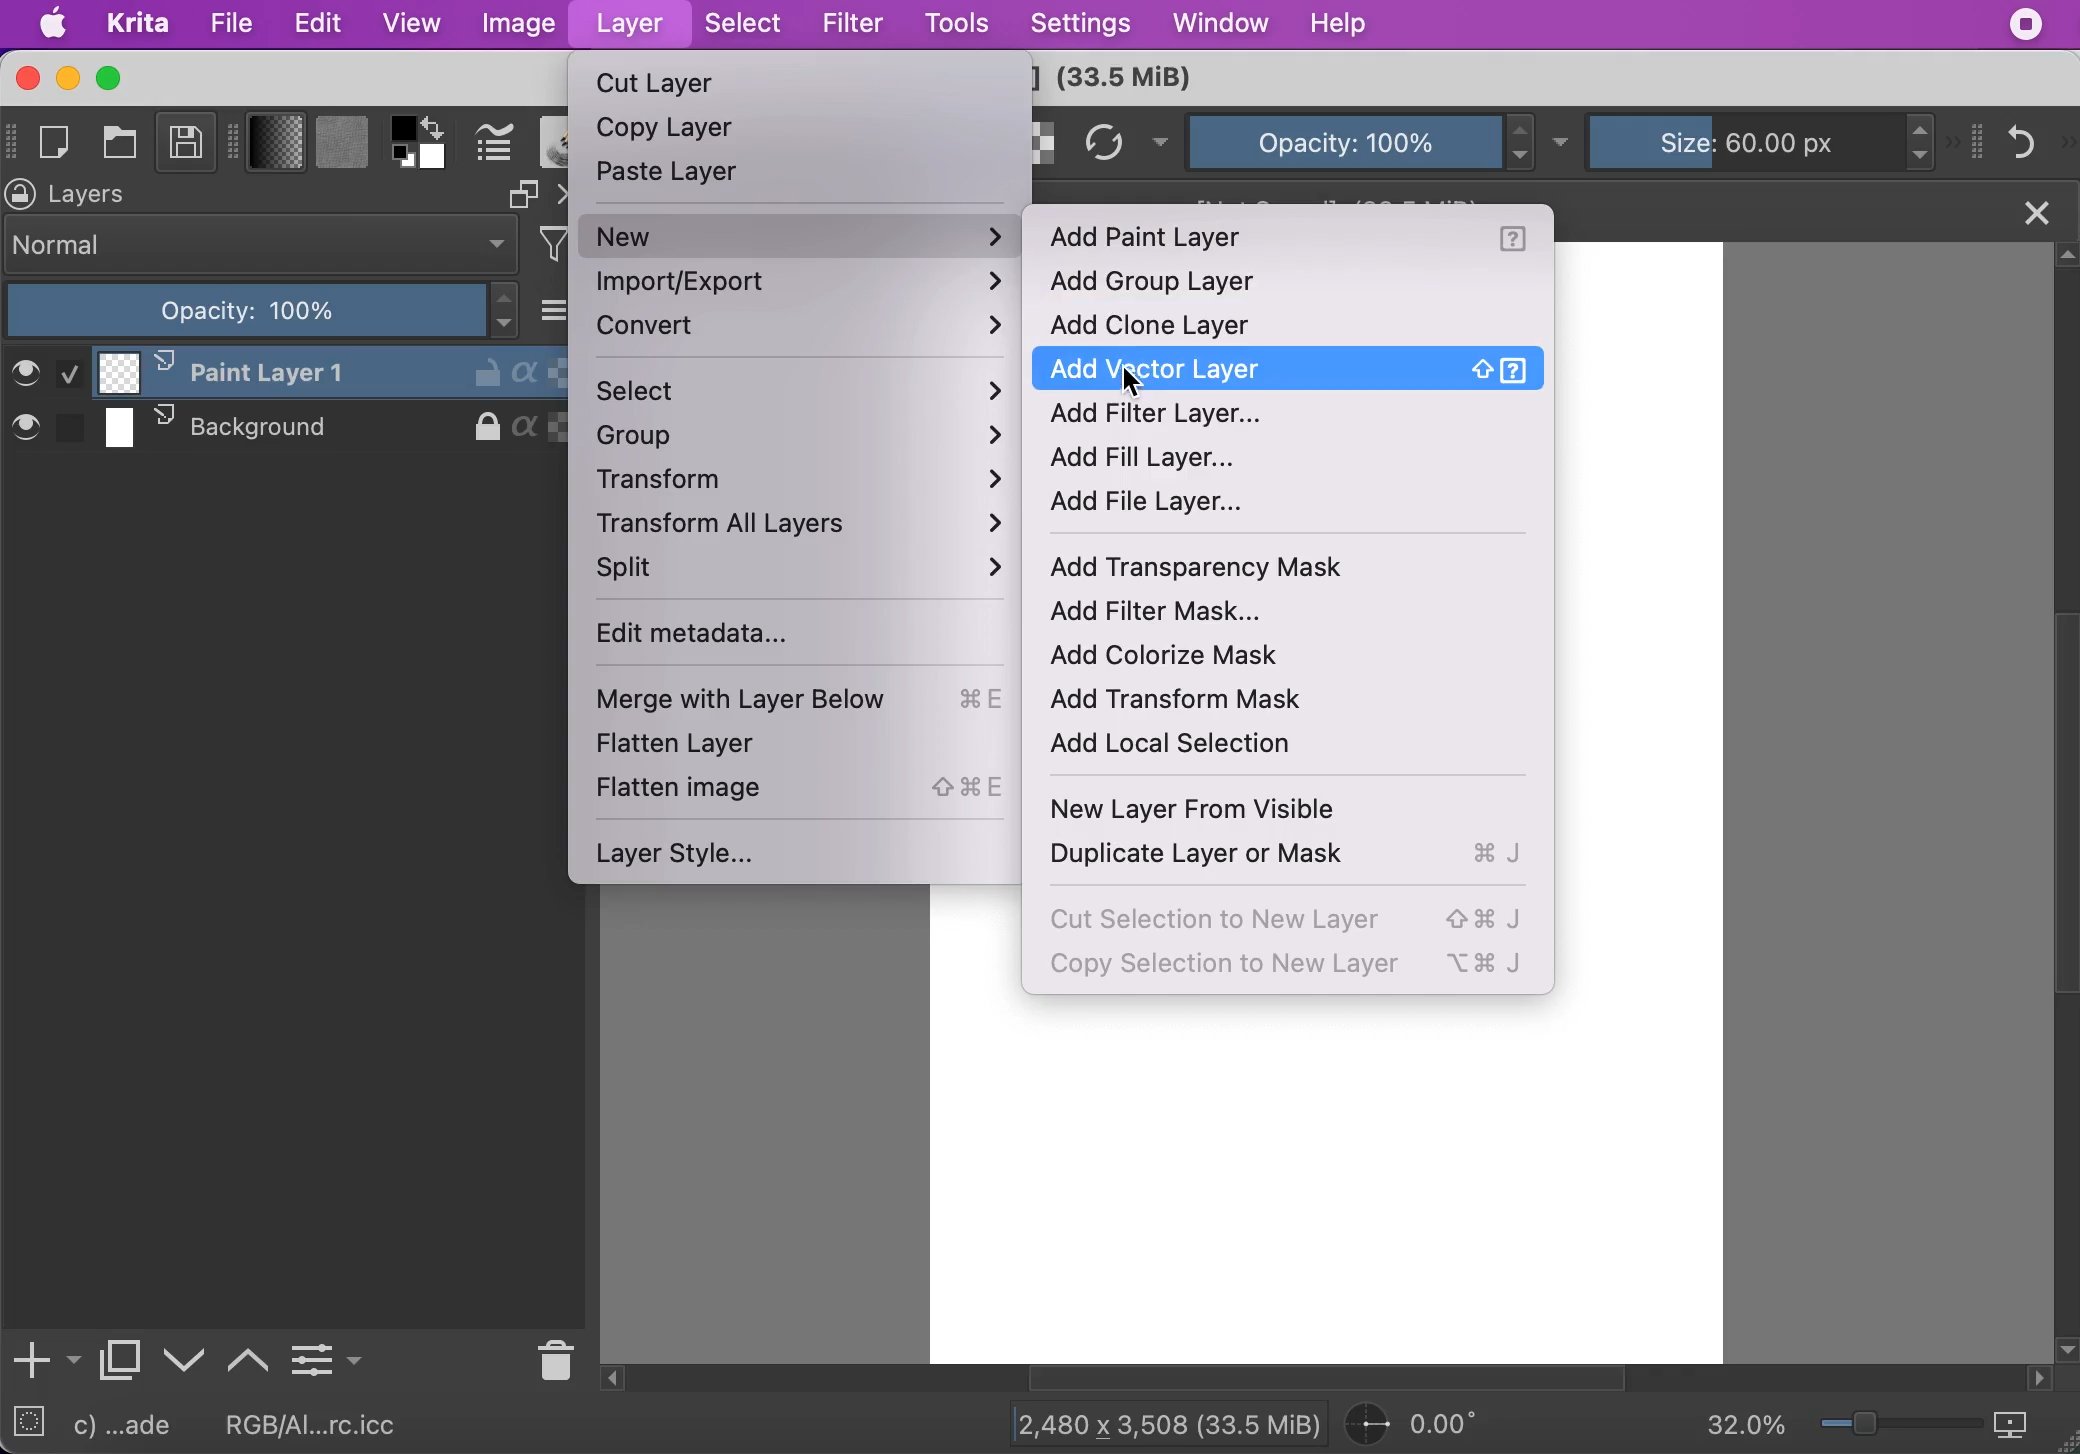 The image size is (2080, 1454). What do you see at coordinates (185, 1361) in the screenshot?
I see `move layer or mask down` at bounding box center [185, 1361].